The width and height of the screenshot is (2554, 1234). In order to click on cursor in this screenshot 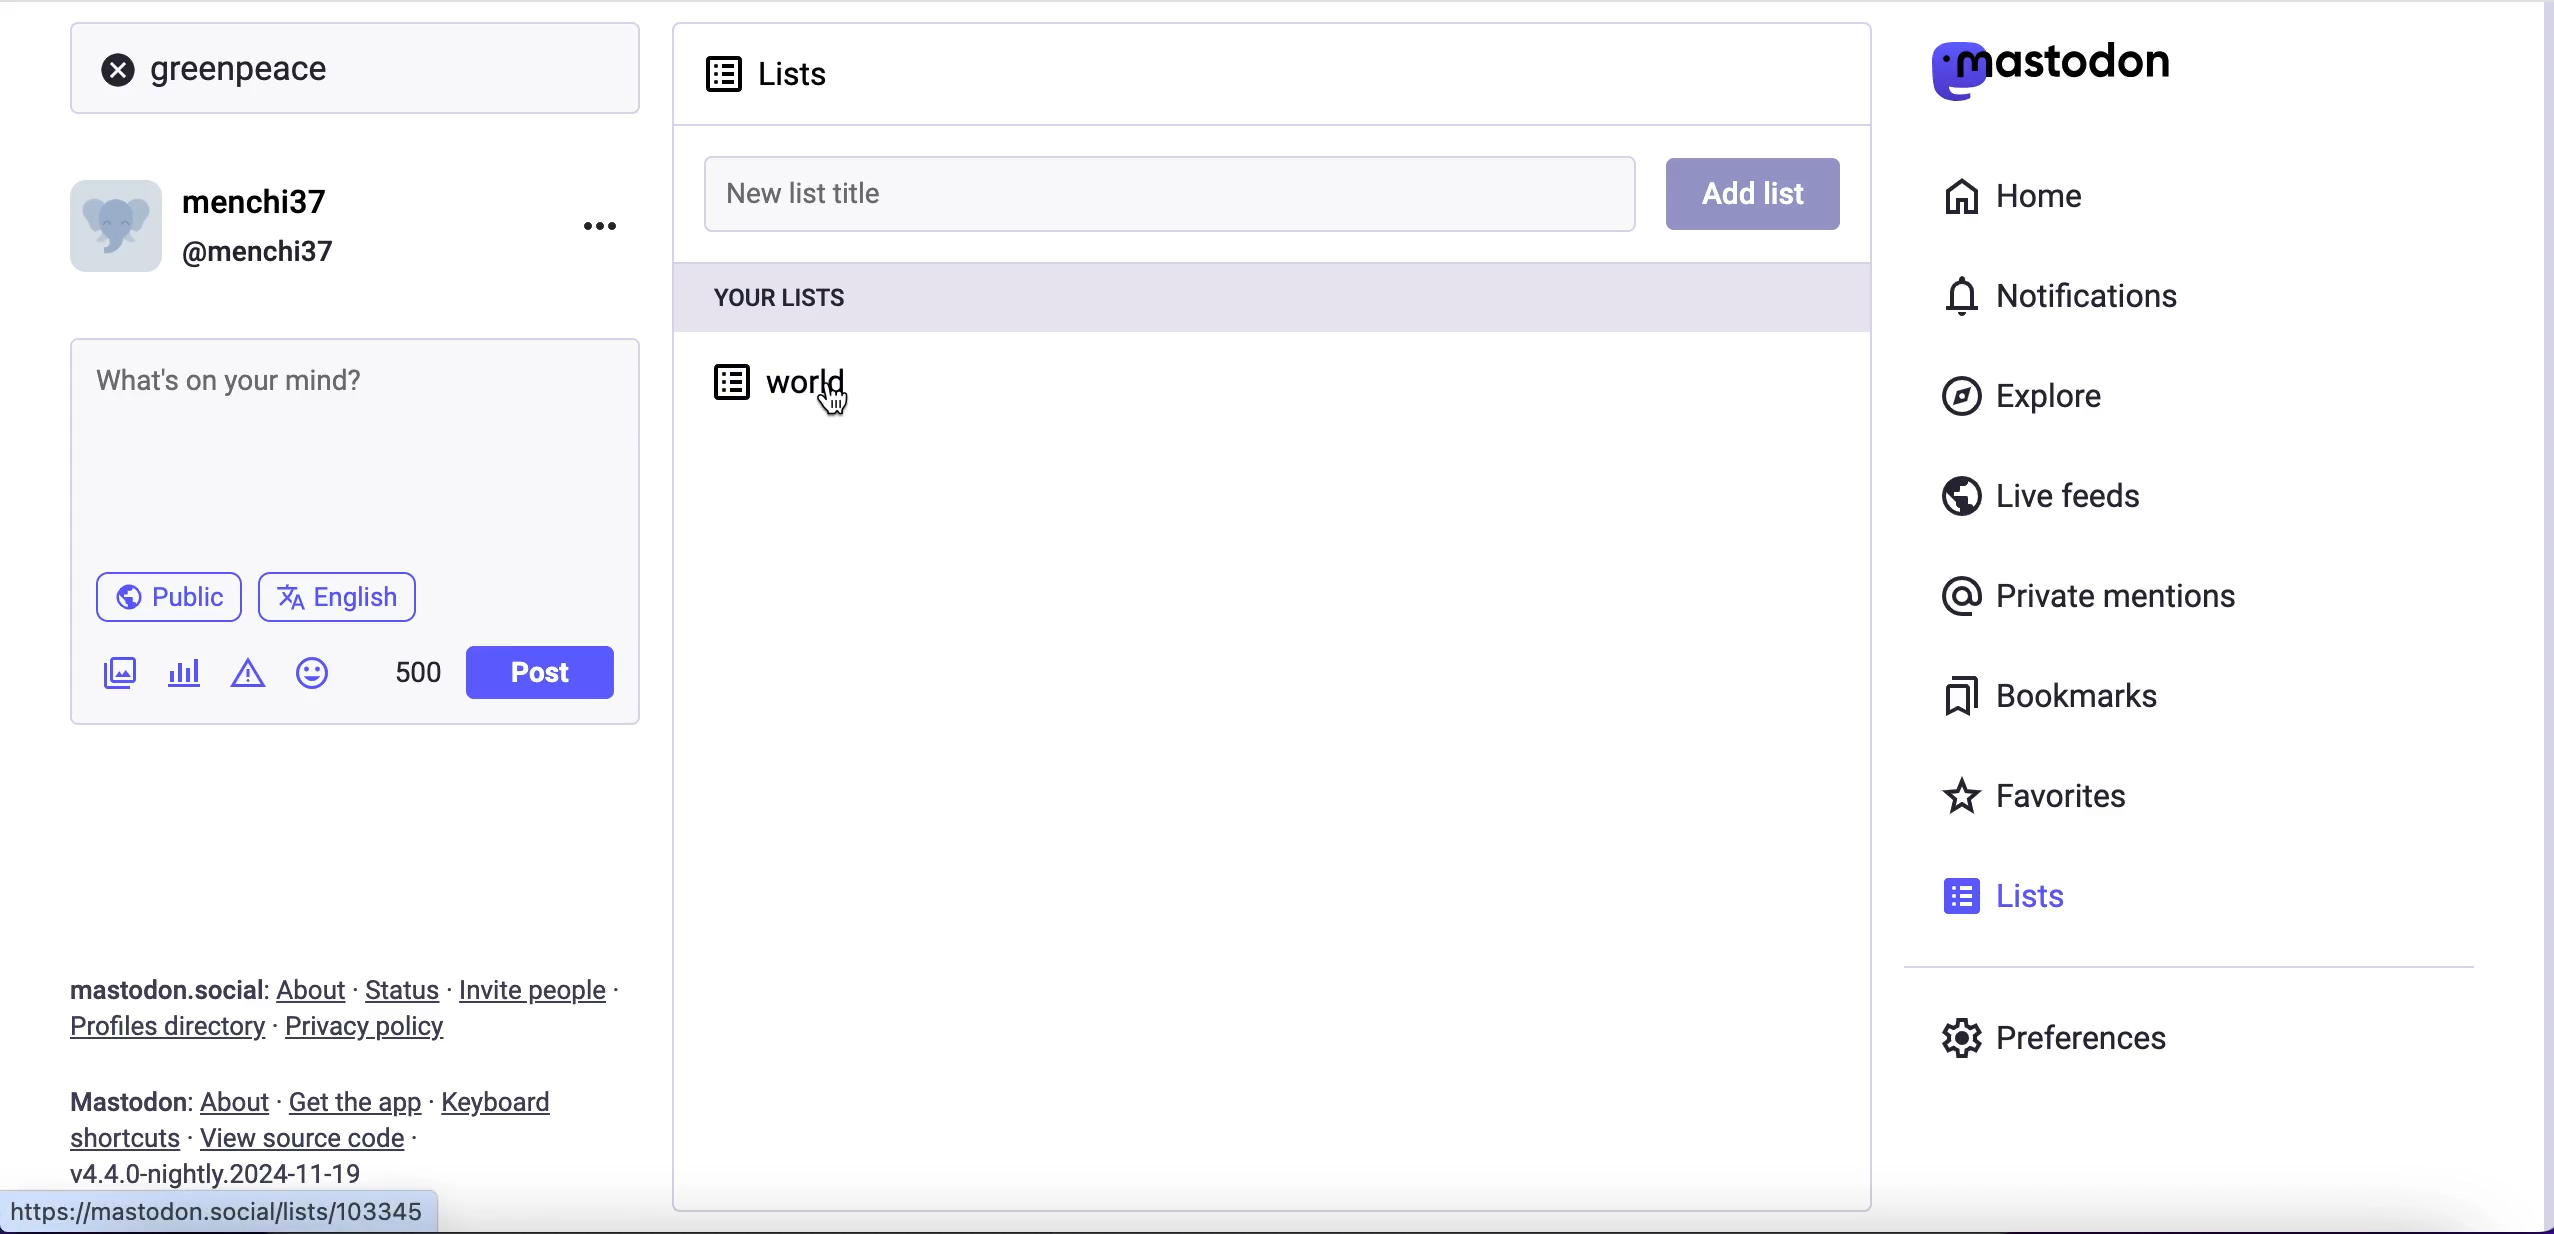, I will do `click(835, 399)`.